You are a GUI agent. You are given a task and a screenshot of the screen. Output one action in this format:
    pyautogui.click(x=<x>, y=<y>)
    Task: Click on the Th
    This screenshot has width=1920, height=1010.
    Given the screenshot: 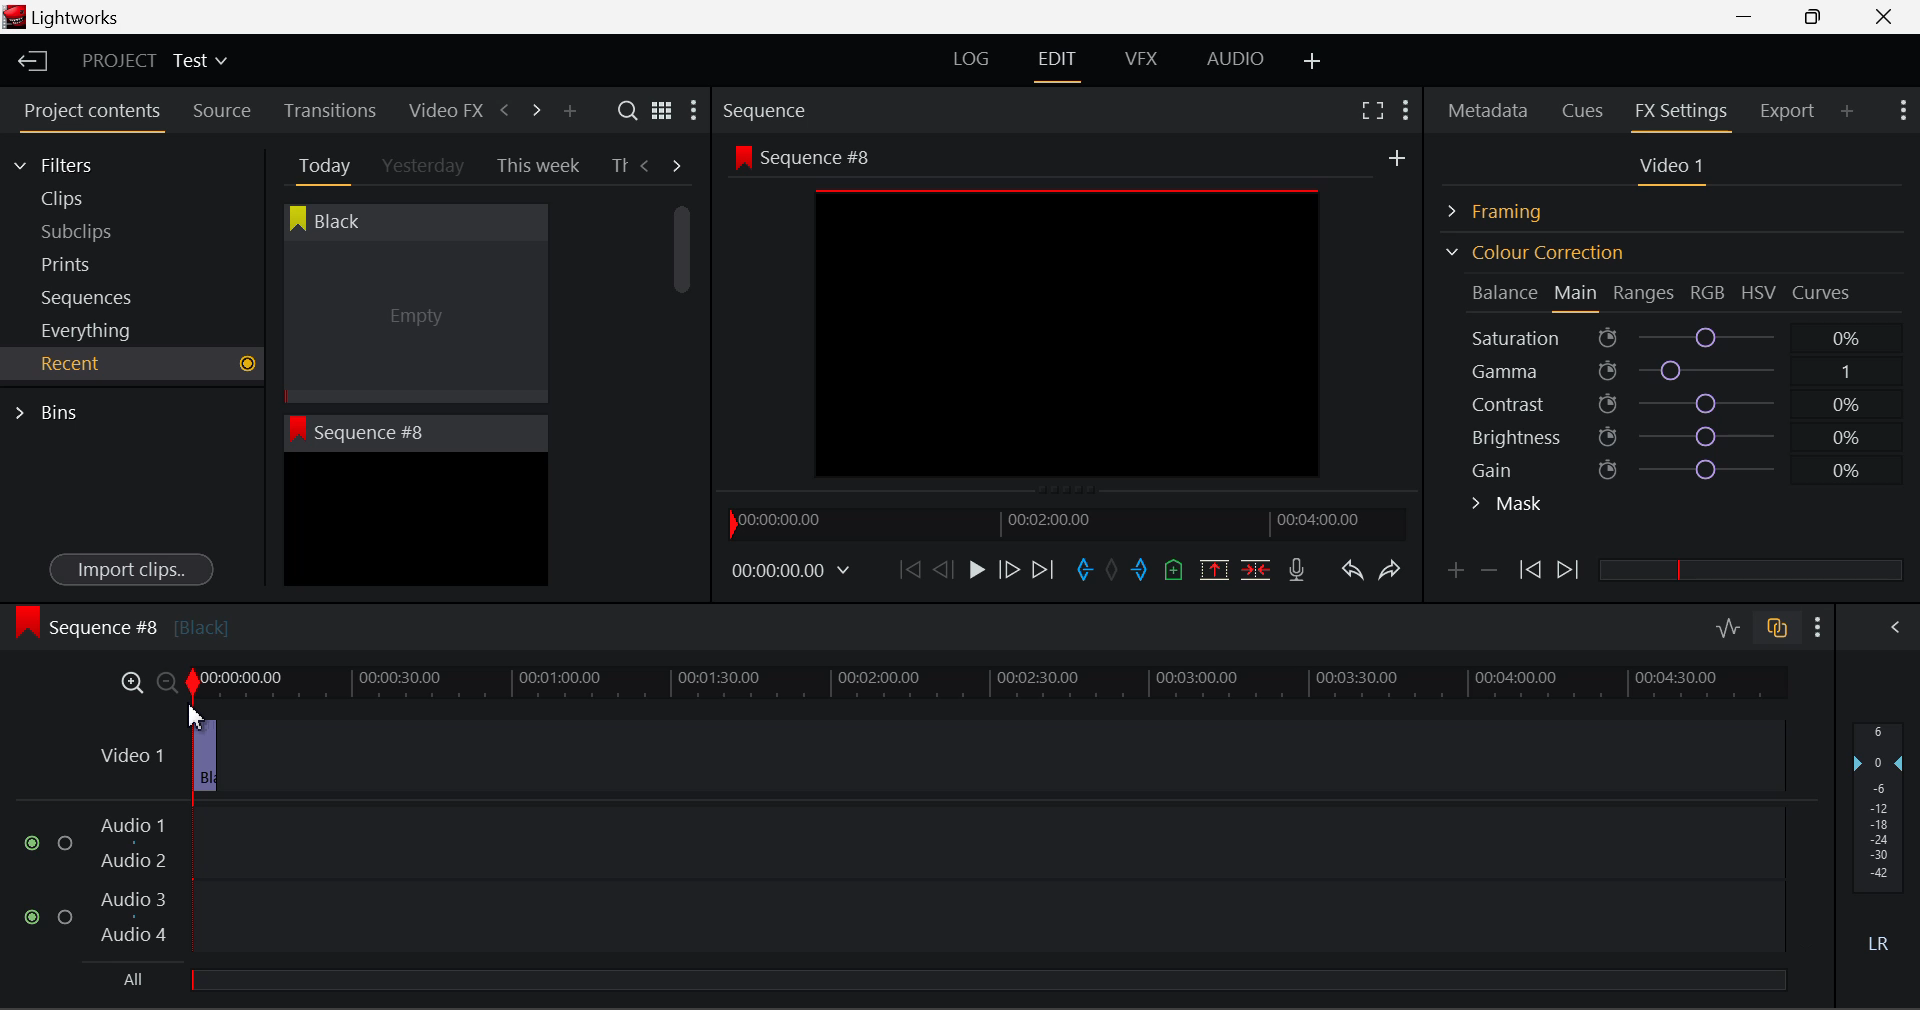 What is the action you would take?
    pyautogui.click(x=619, y=165)
    